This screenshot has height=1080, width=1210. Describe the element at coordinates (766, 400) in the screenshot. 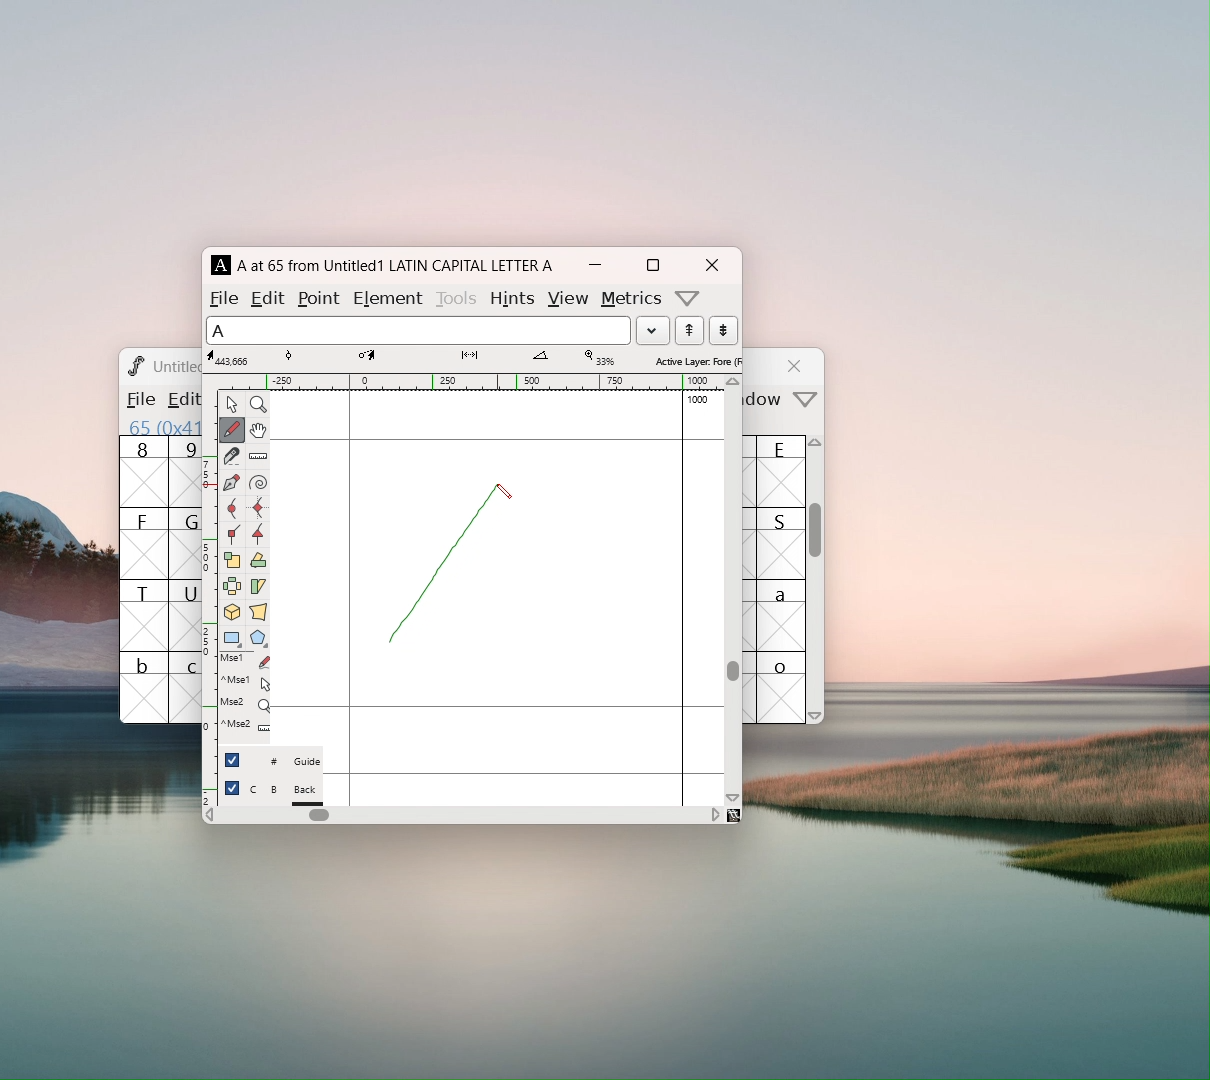

I see `window` at that location.